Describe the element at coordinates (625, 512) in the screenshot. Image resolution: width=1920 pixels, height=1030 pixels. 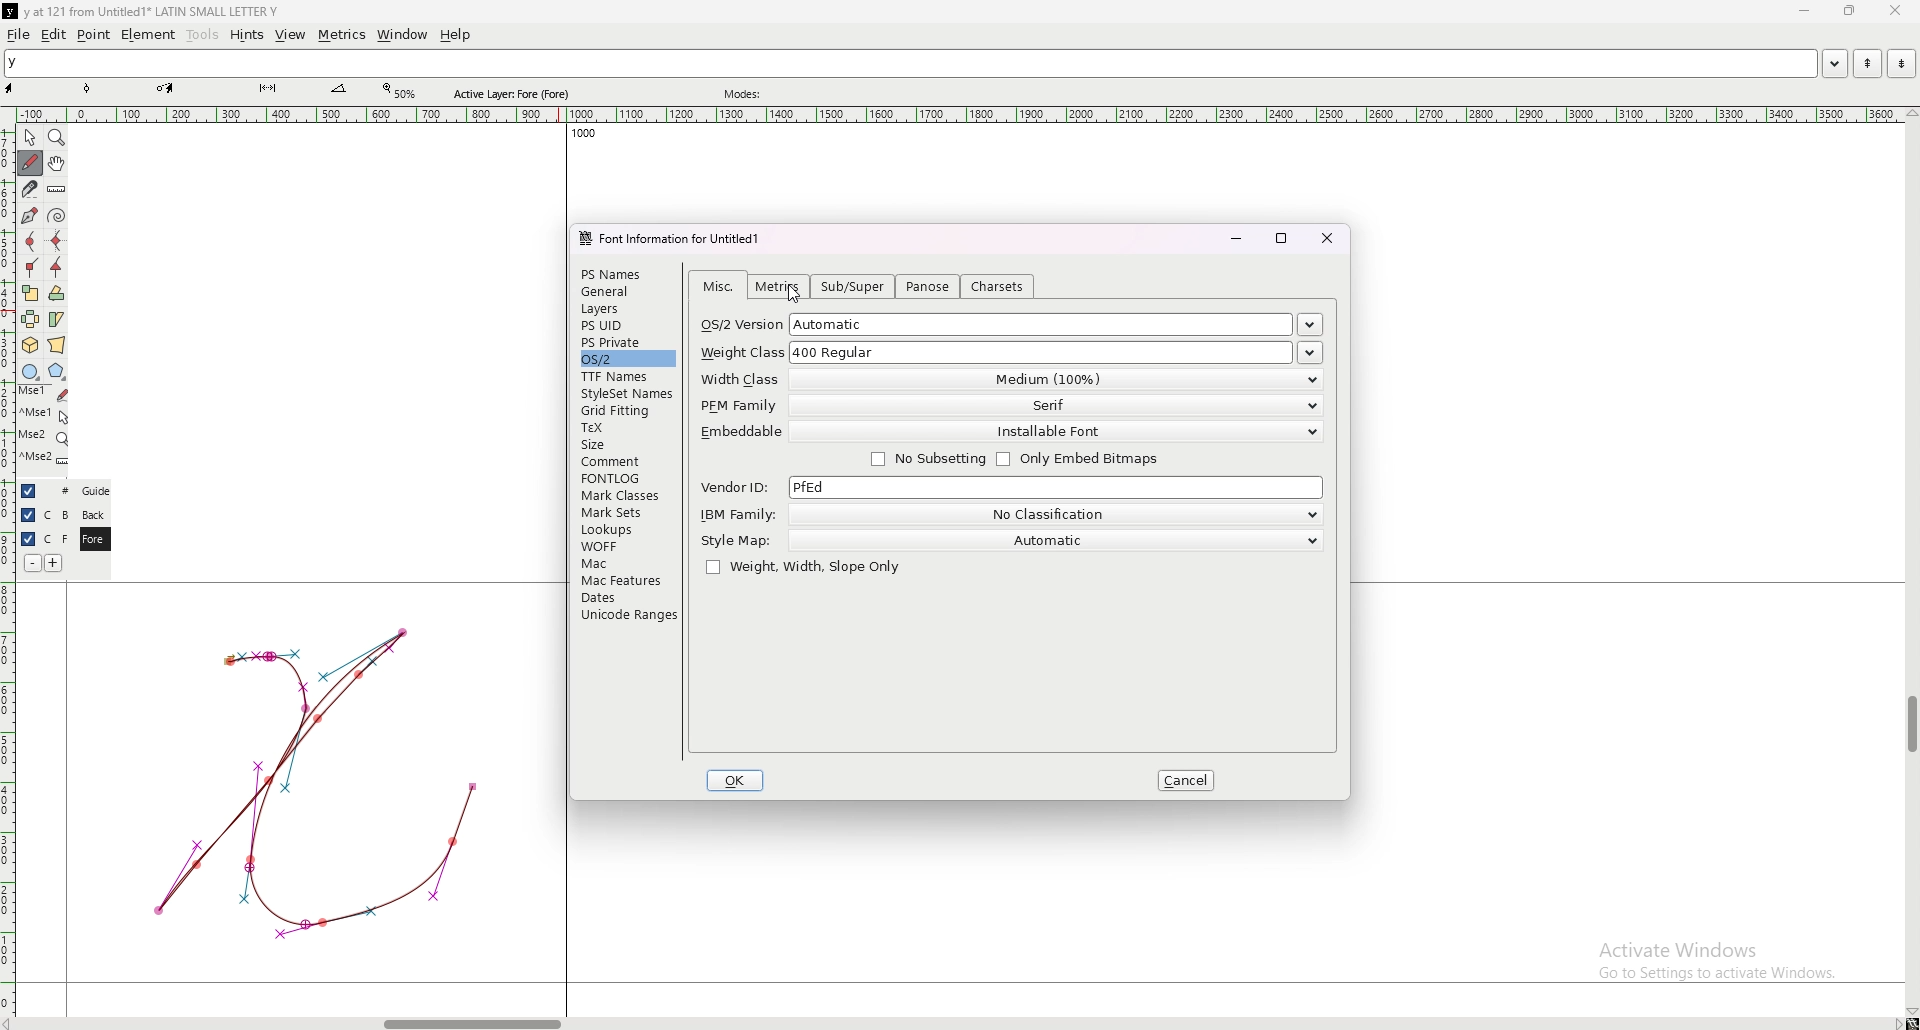
I see `mark sets` at that location.